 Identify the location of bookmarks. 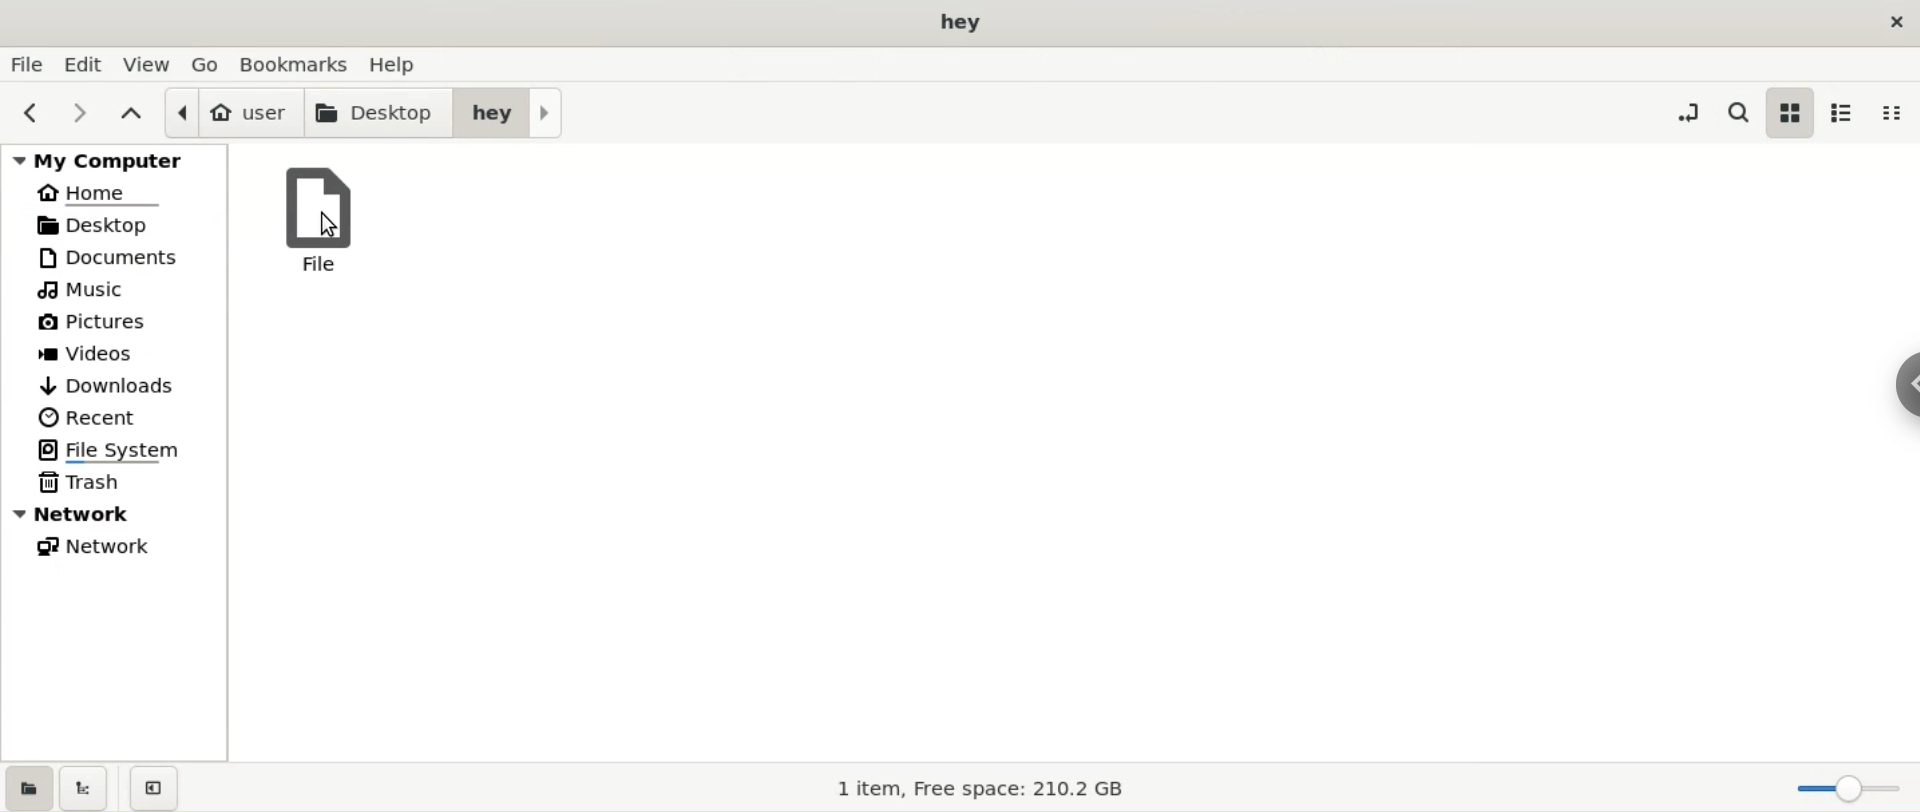
(294, 62).